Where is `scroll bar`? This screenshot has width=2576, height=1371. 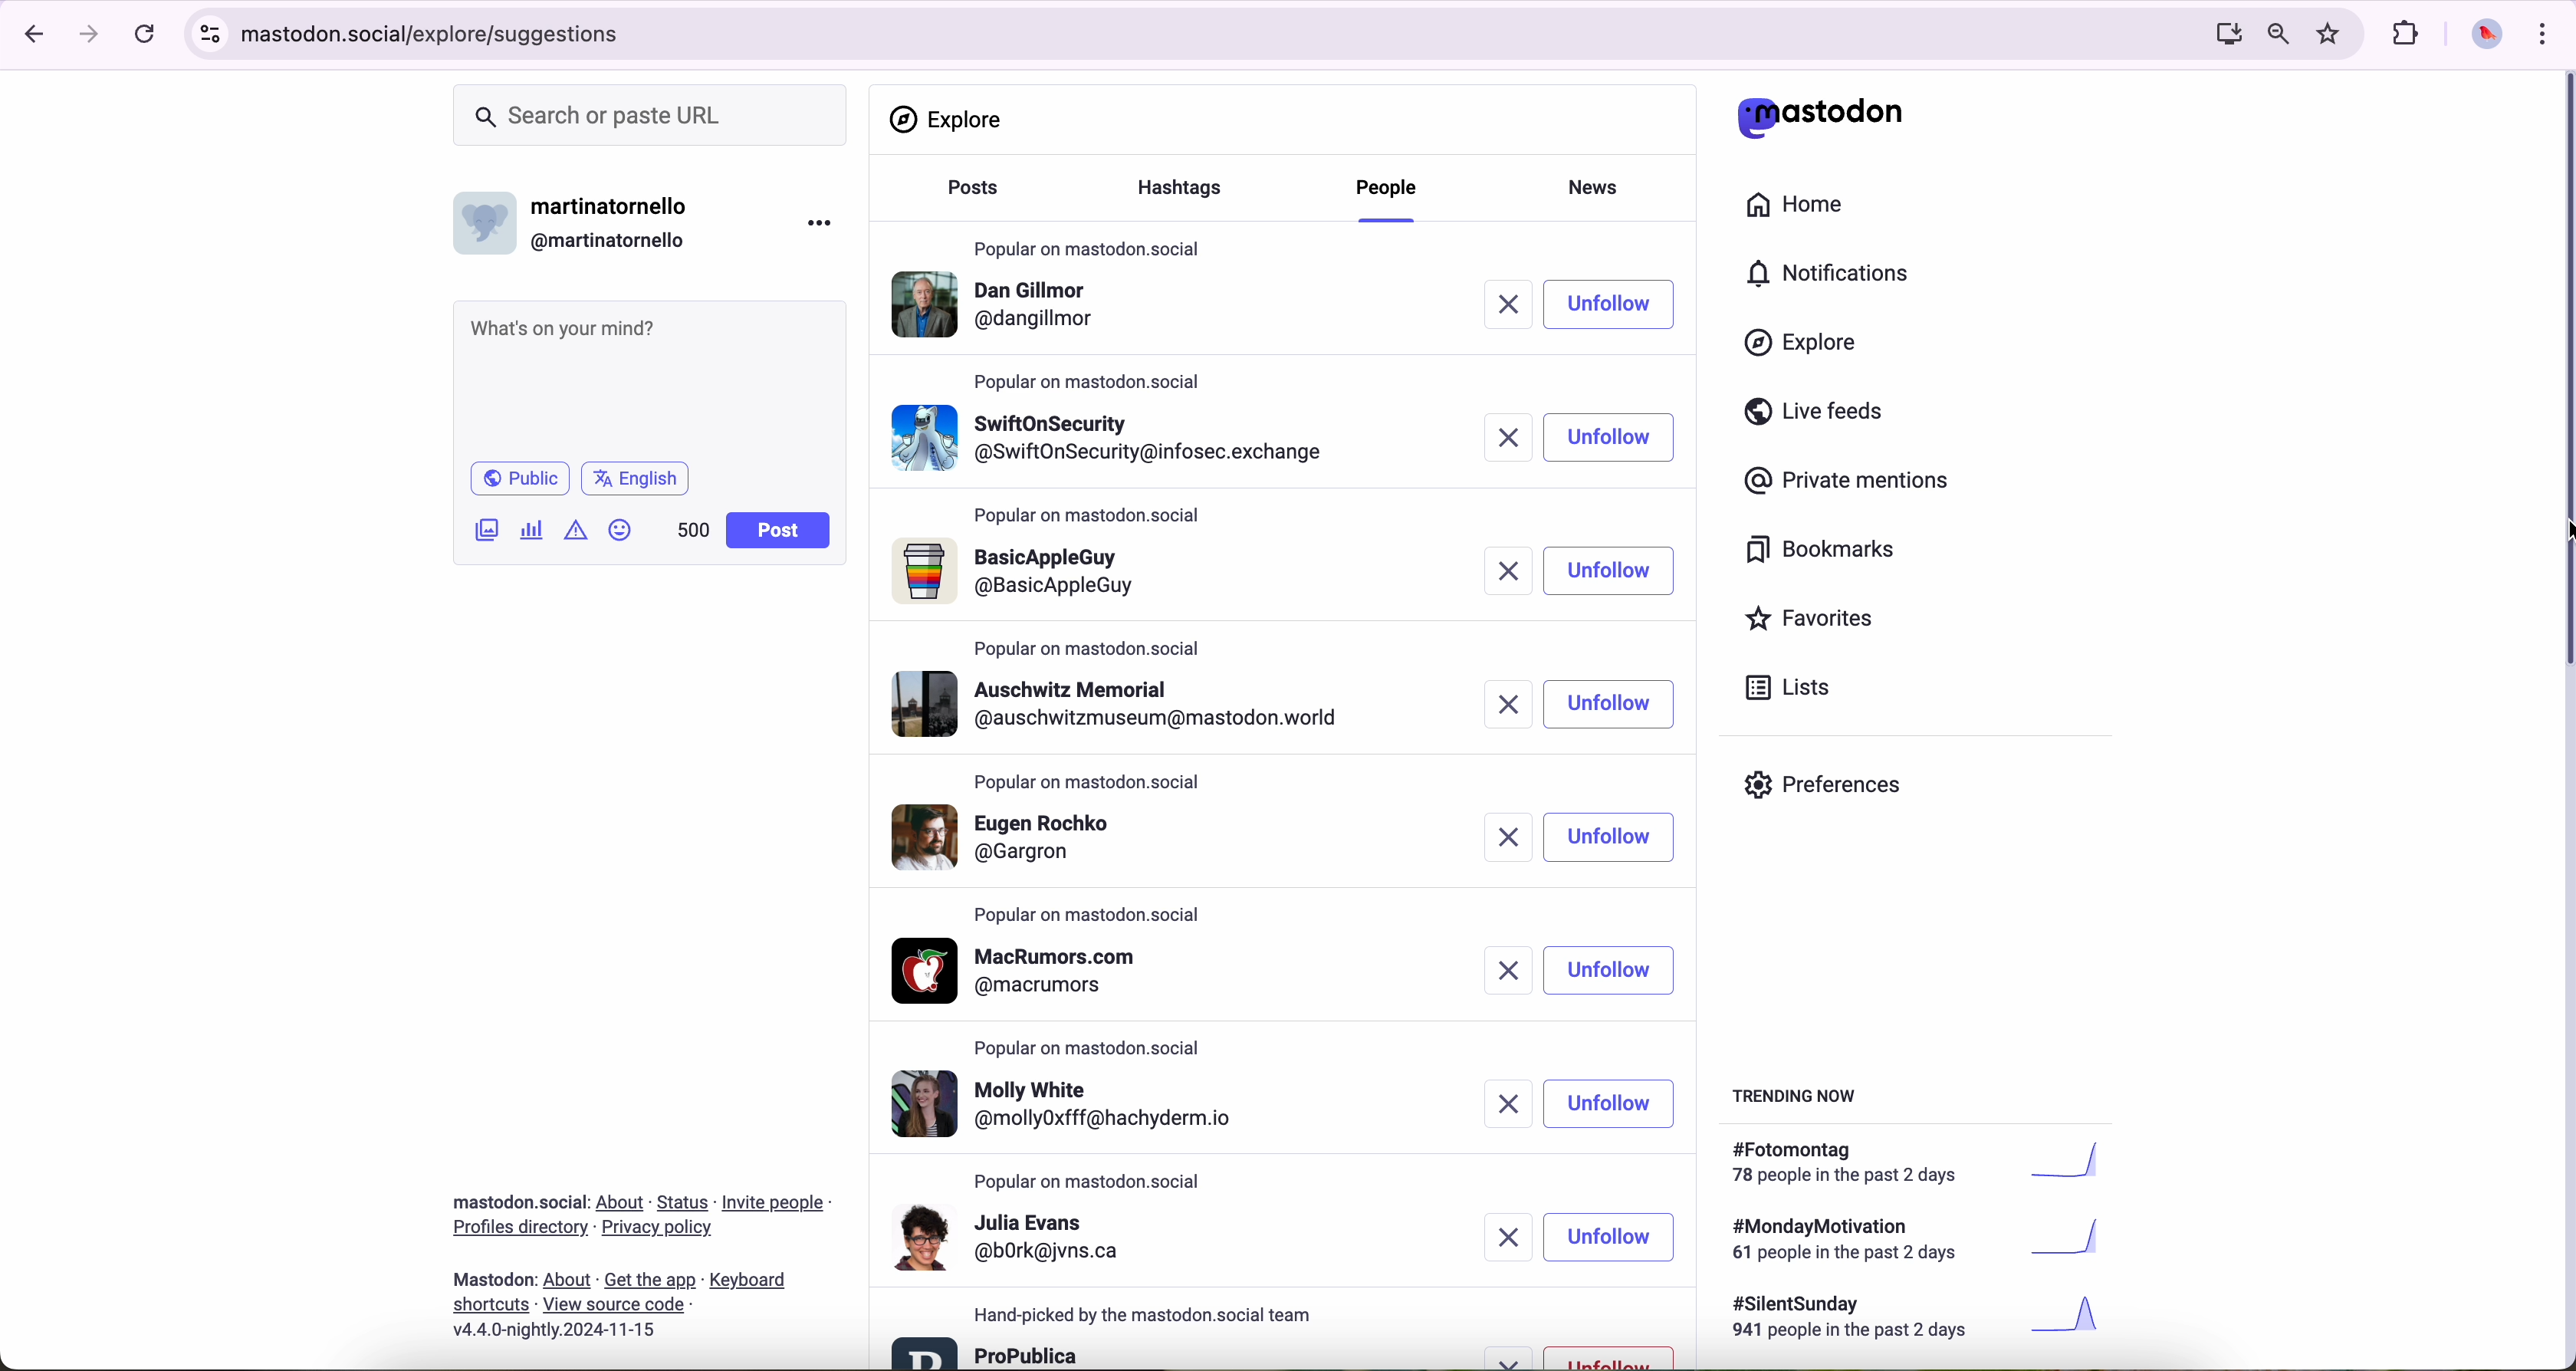
scroll bar is located at coordinates (2560, 375).